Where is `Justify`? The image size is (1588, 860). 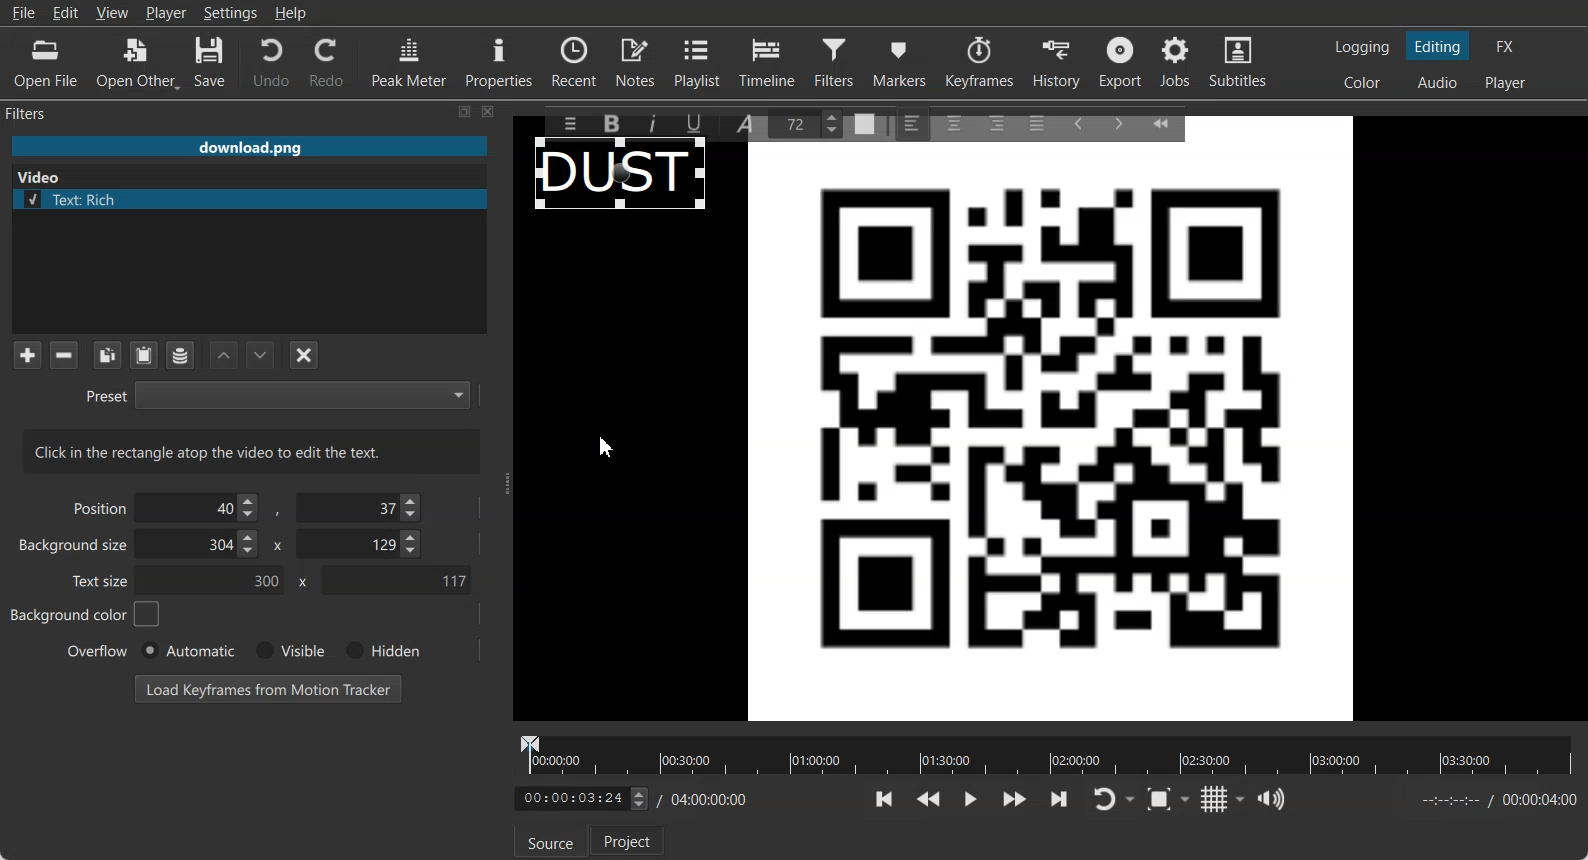 Justify is located at coordinates (1037, 120).